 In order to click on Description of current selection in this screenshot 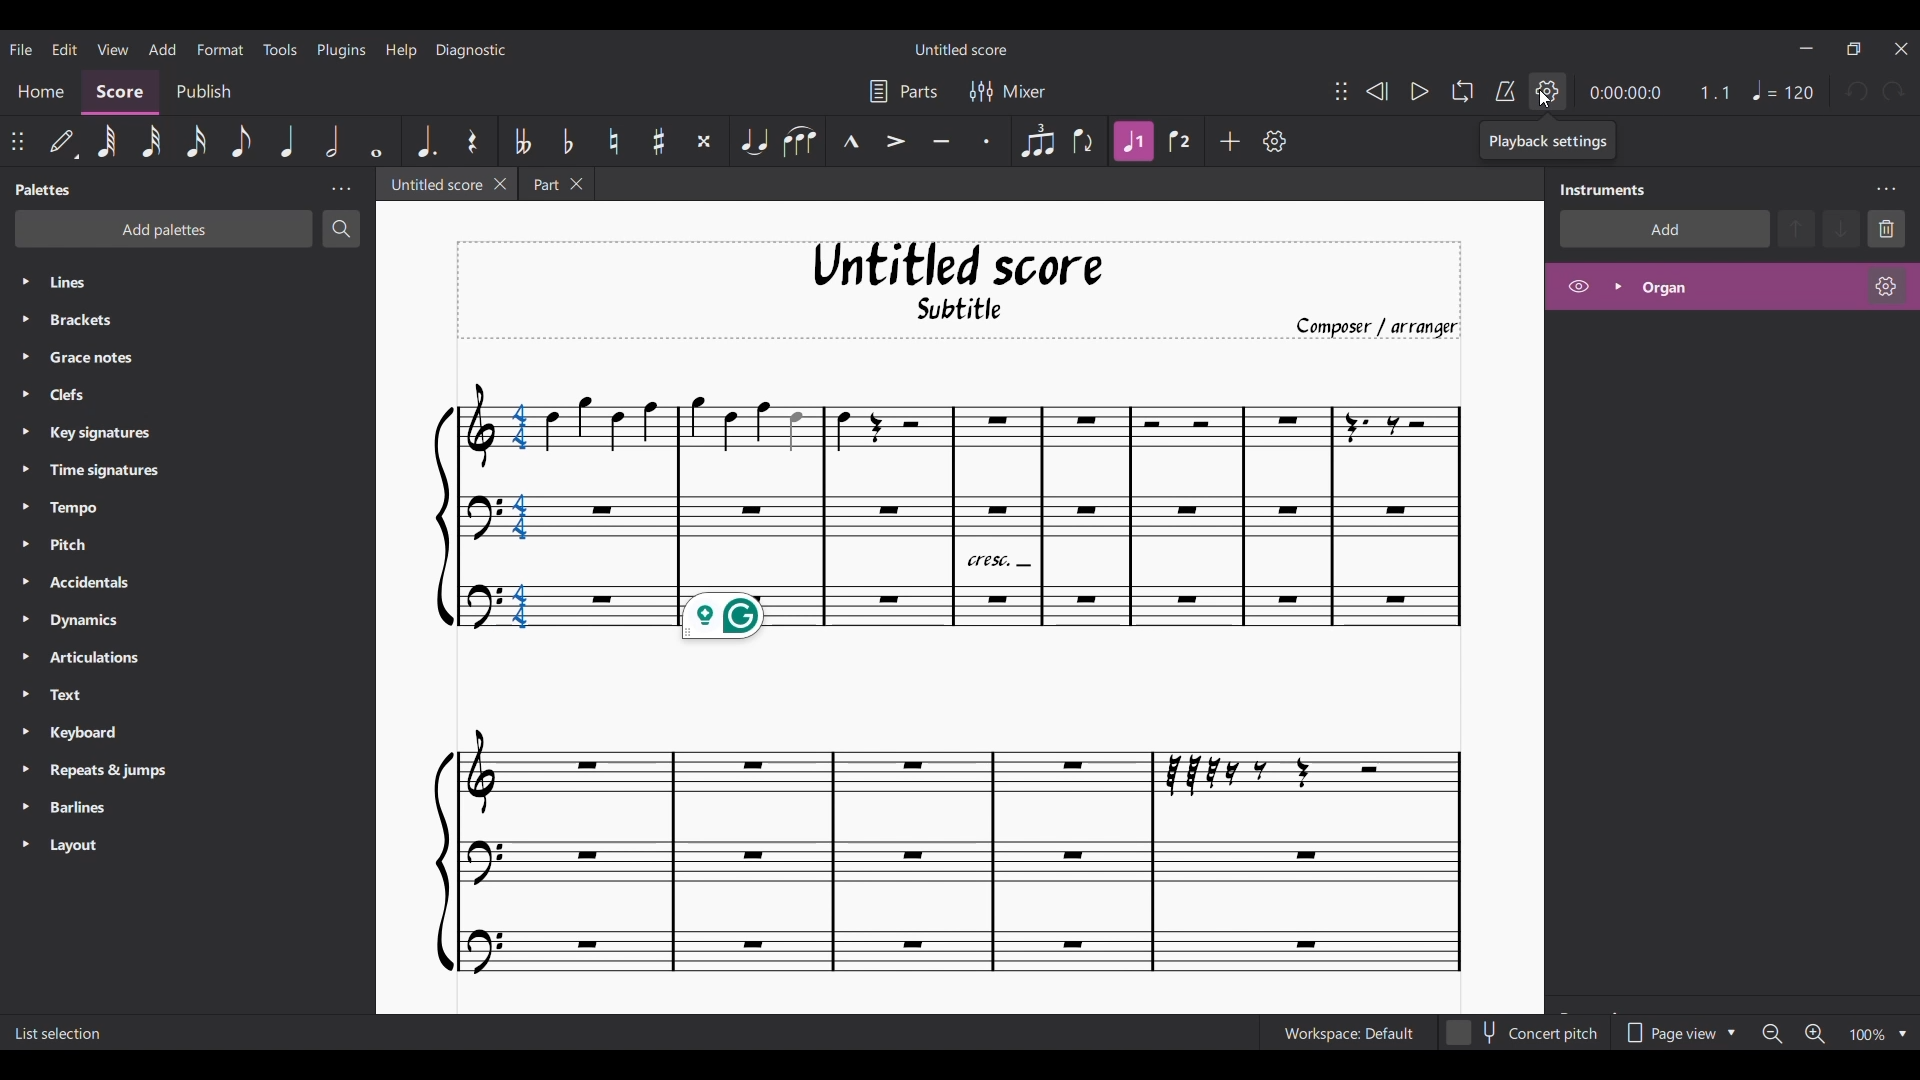, I will do `click(64, 1033)`.